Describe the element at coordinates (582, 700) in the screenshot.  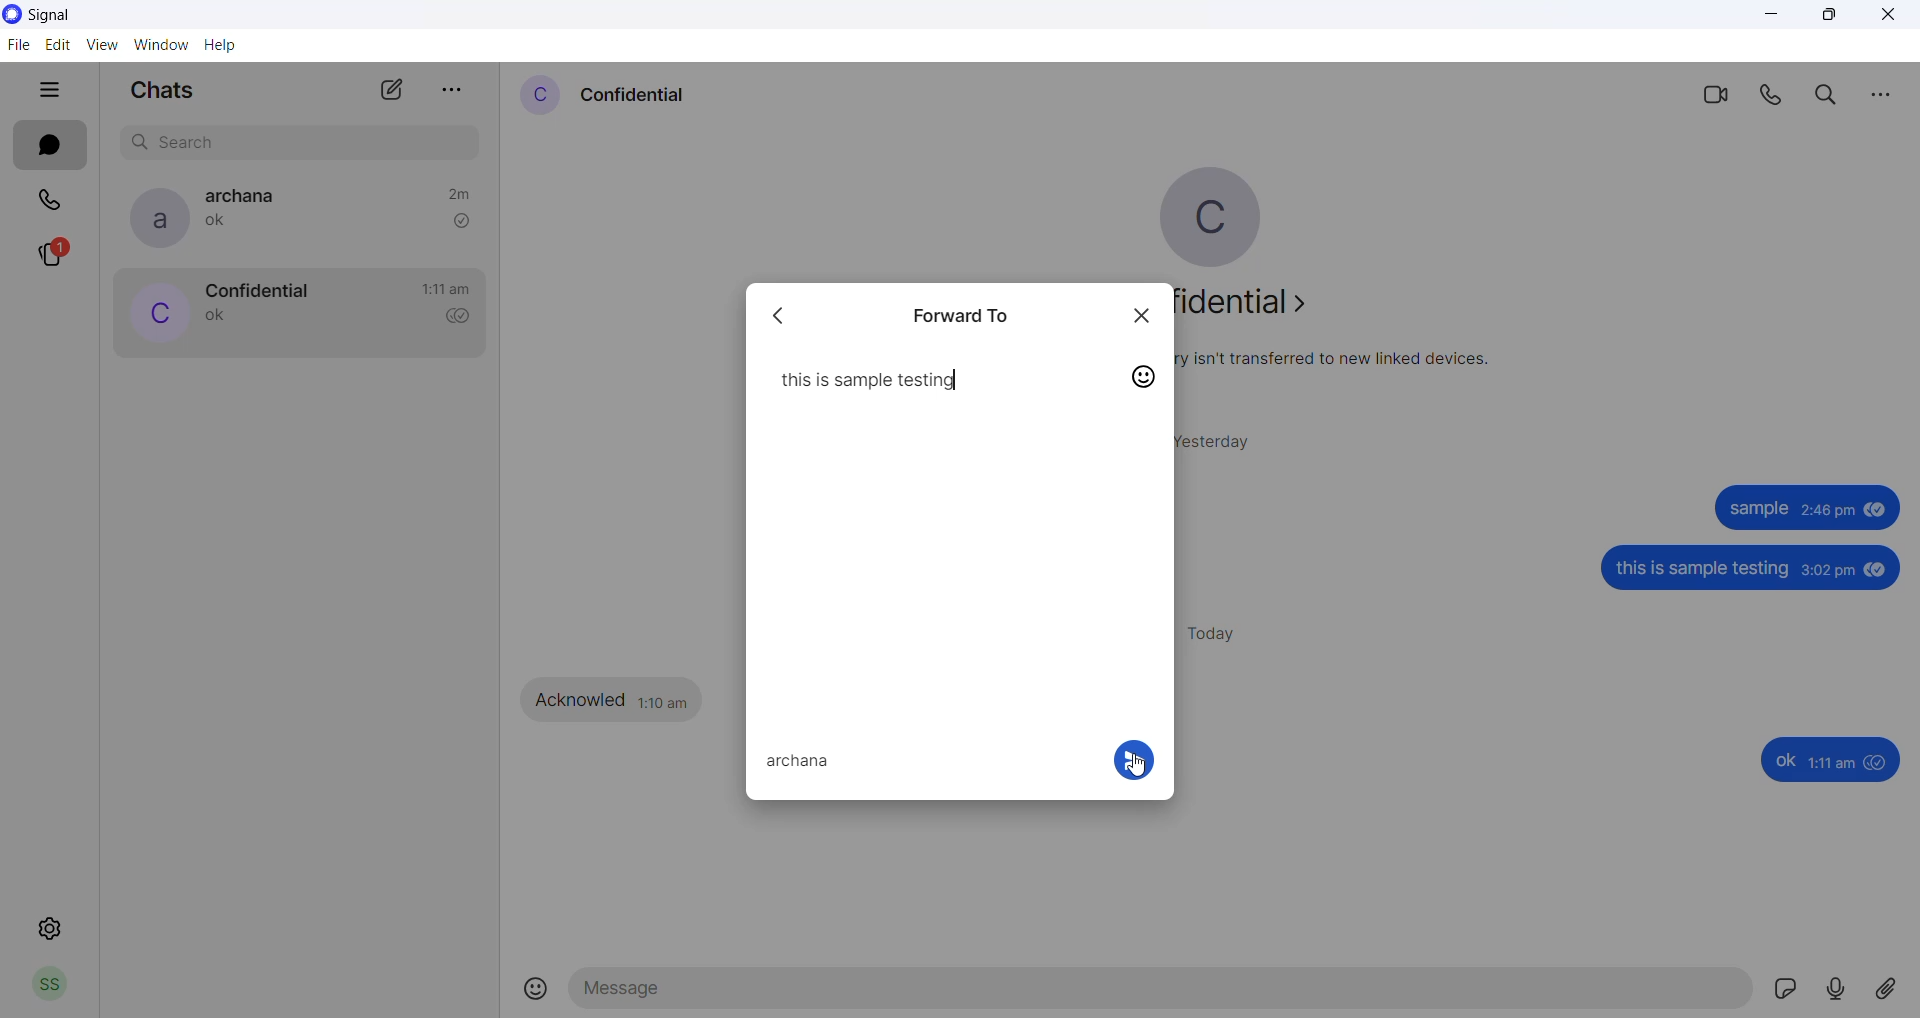
I see `Acknowled` at that location.